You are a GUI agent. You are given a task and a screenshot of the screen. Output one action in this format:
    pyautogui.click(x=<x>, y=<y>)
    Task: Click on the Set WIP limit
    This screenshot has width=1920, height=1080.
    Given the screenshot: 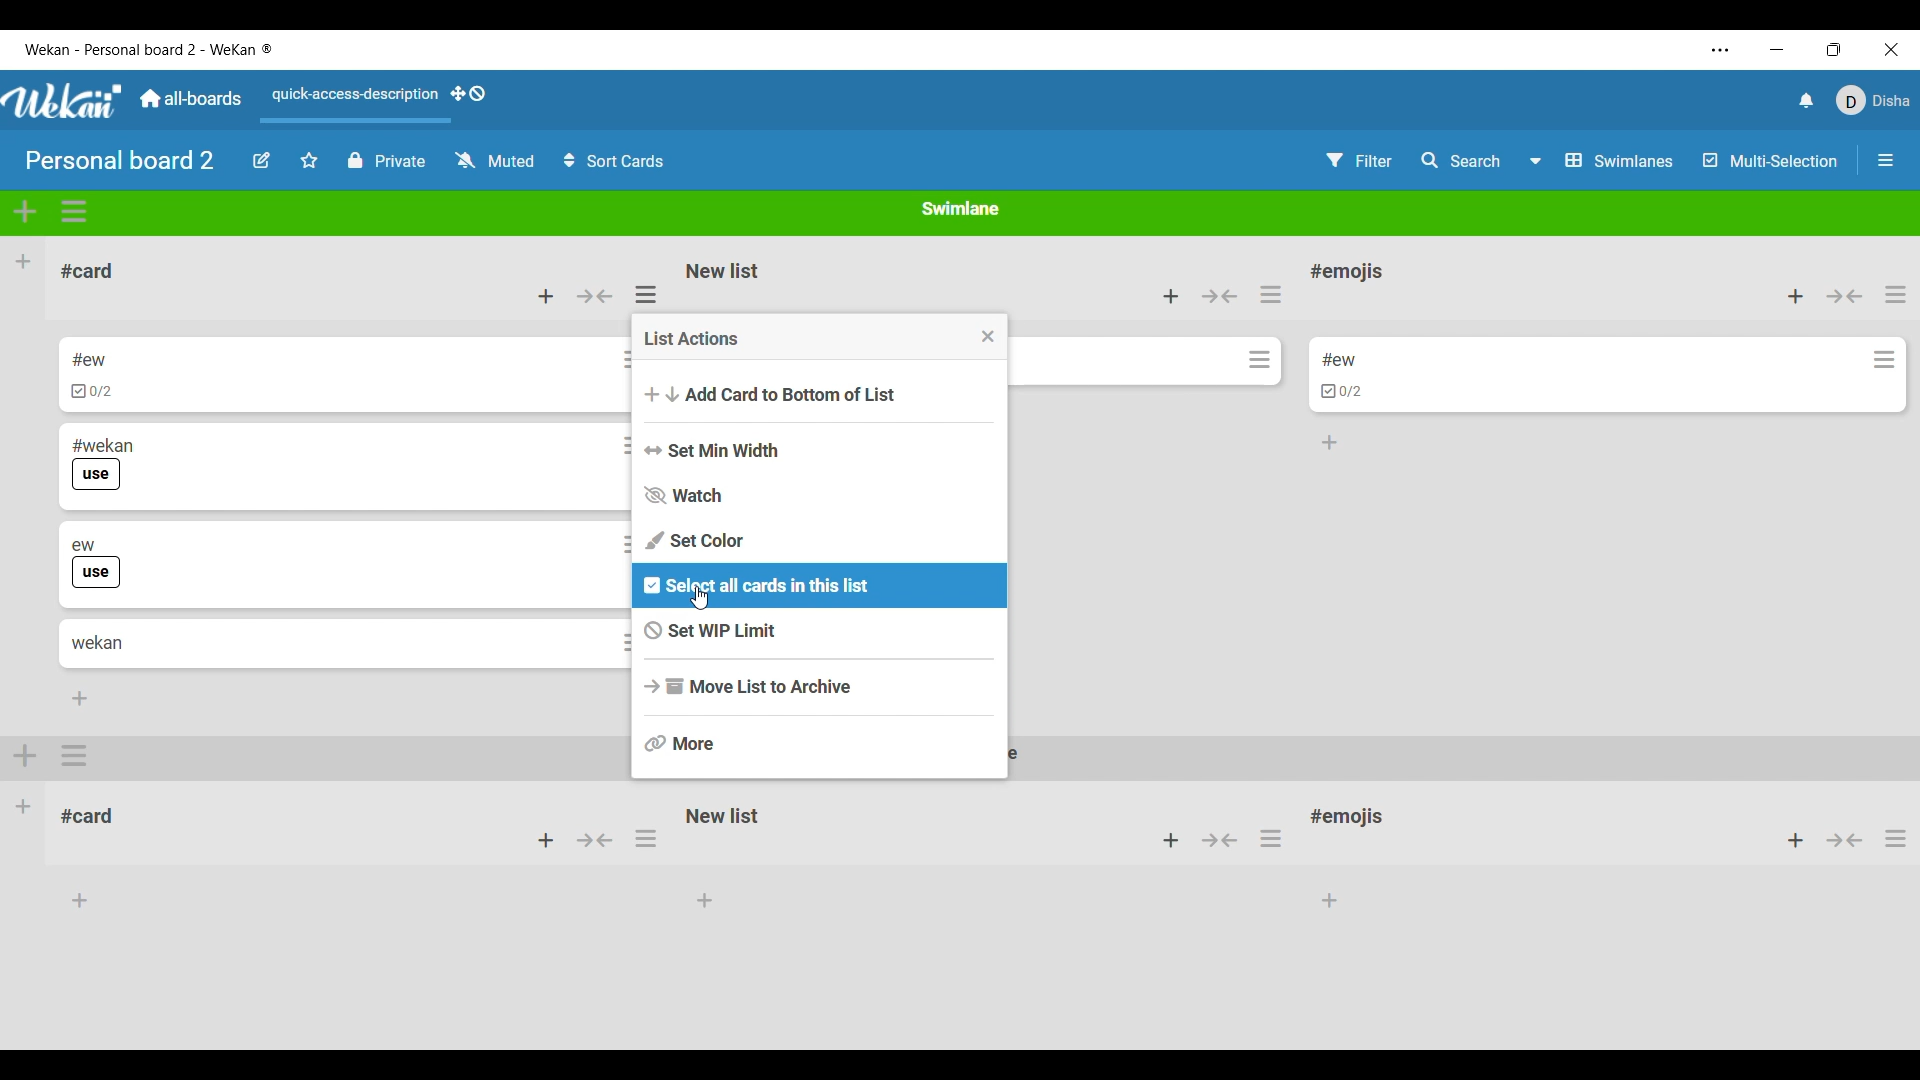 What is the action you would take?
    pyautogui.click(x=822, y=631)
    